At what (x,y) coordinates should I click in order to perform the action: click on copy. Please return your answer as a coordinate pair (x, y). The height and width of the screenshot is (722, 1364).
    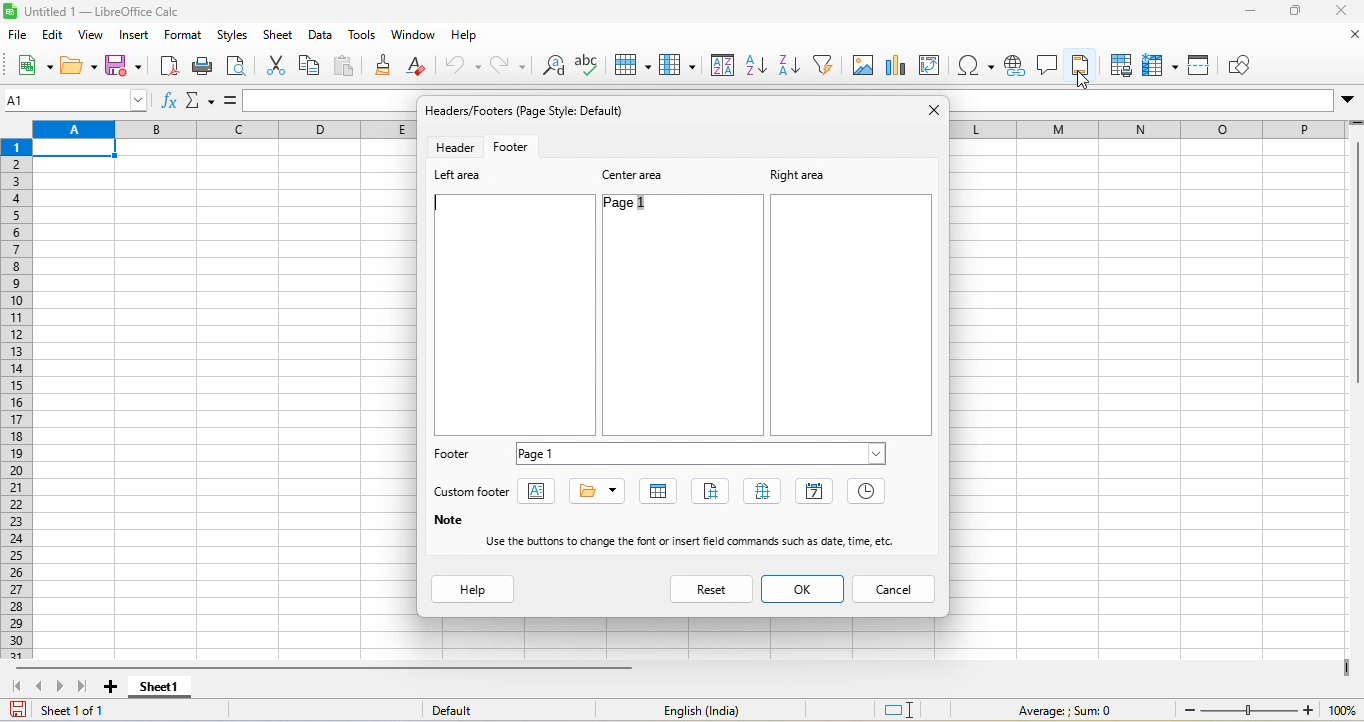
    Looking at the image, I should click on (311, 68).